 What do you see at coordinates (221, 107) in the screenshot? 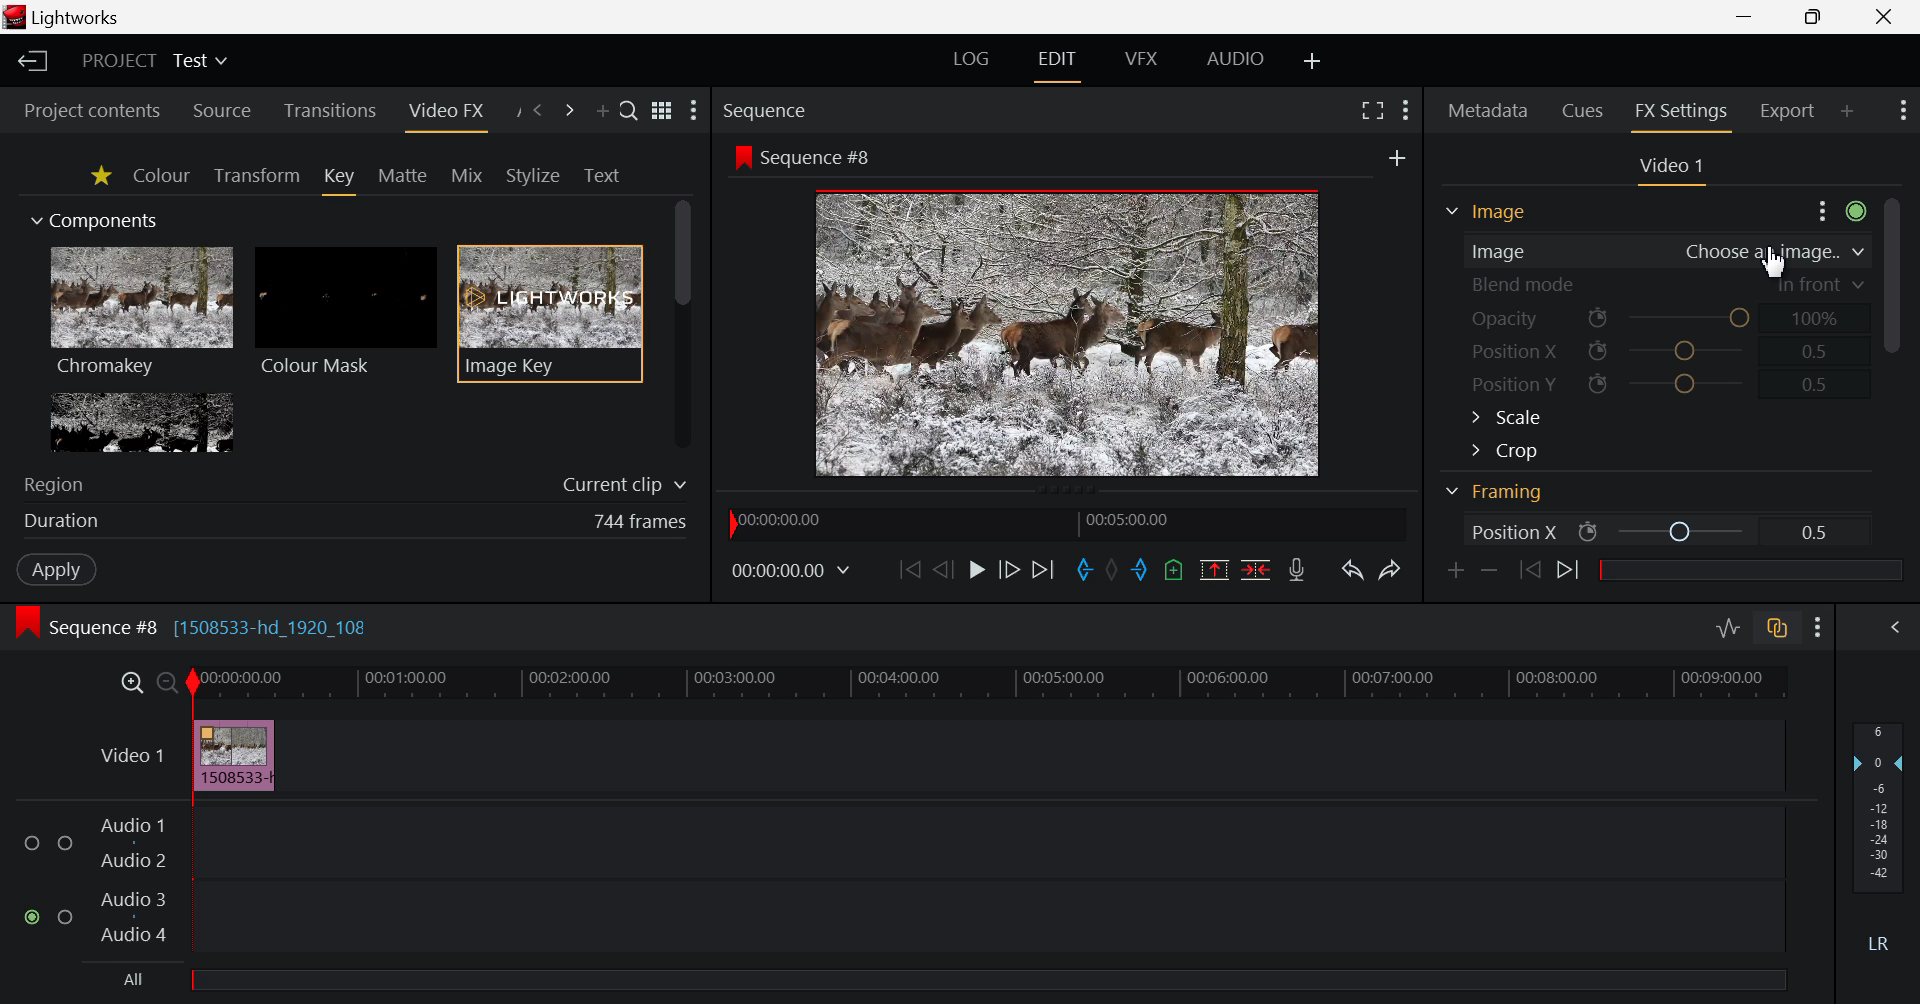
I see `Source` at bounding box center [221, 107].